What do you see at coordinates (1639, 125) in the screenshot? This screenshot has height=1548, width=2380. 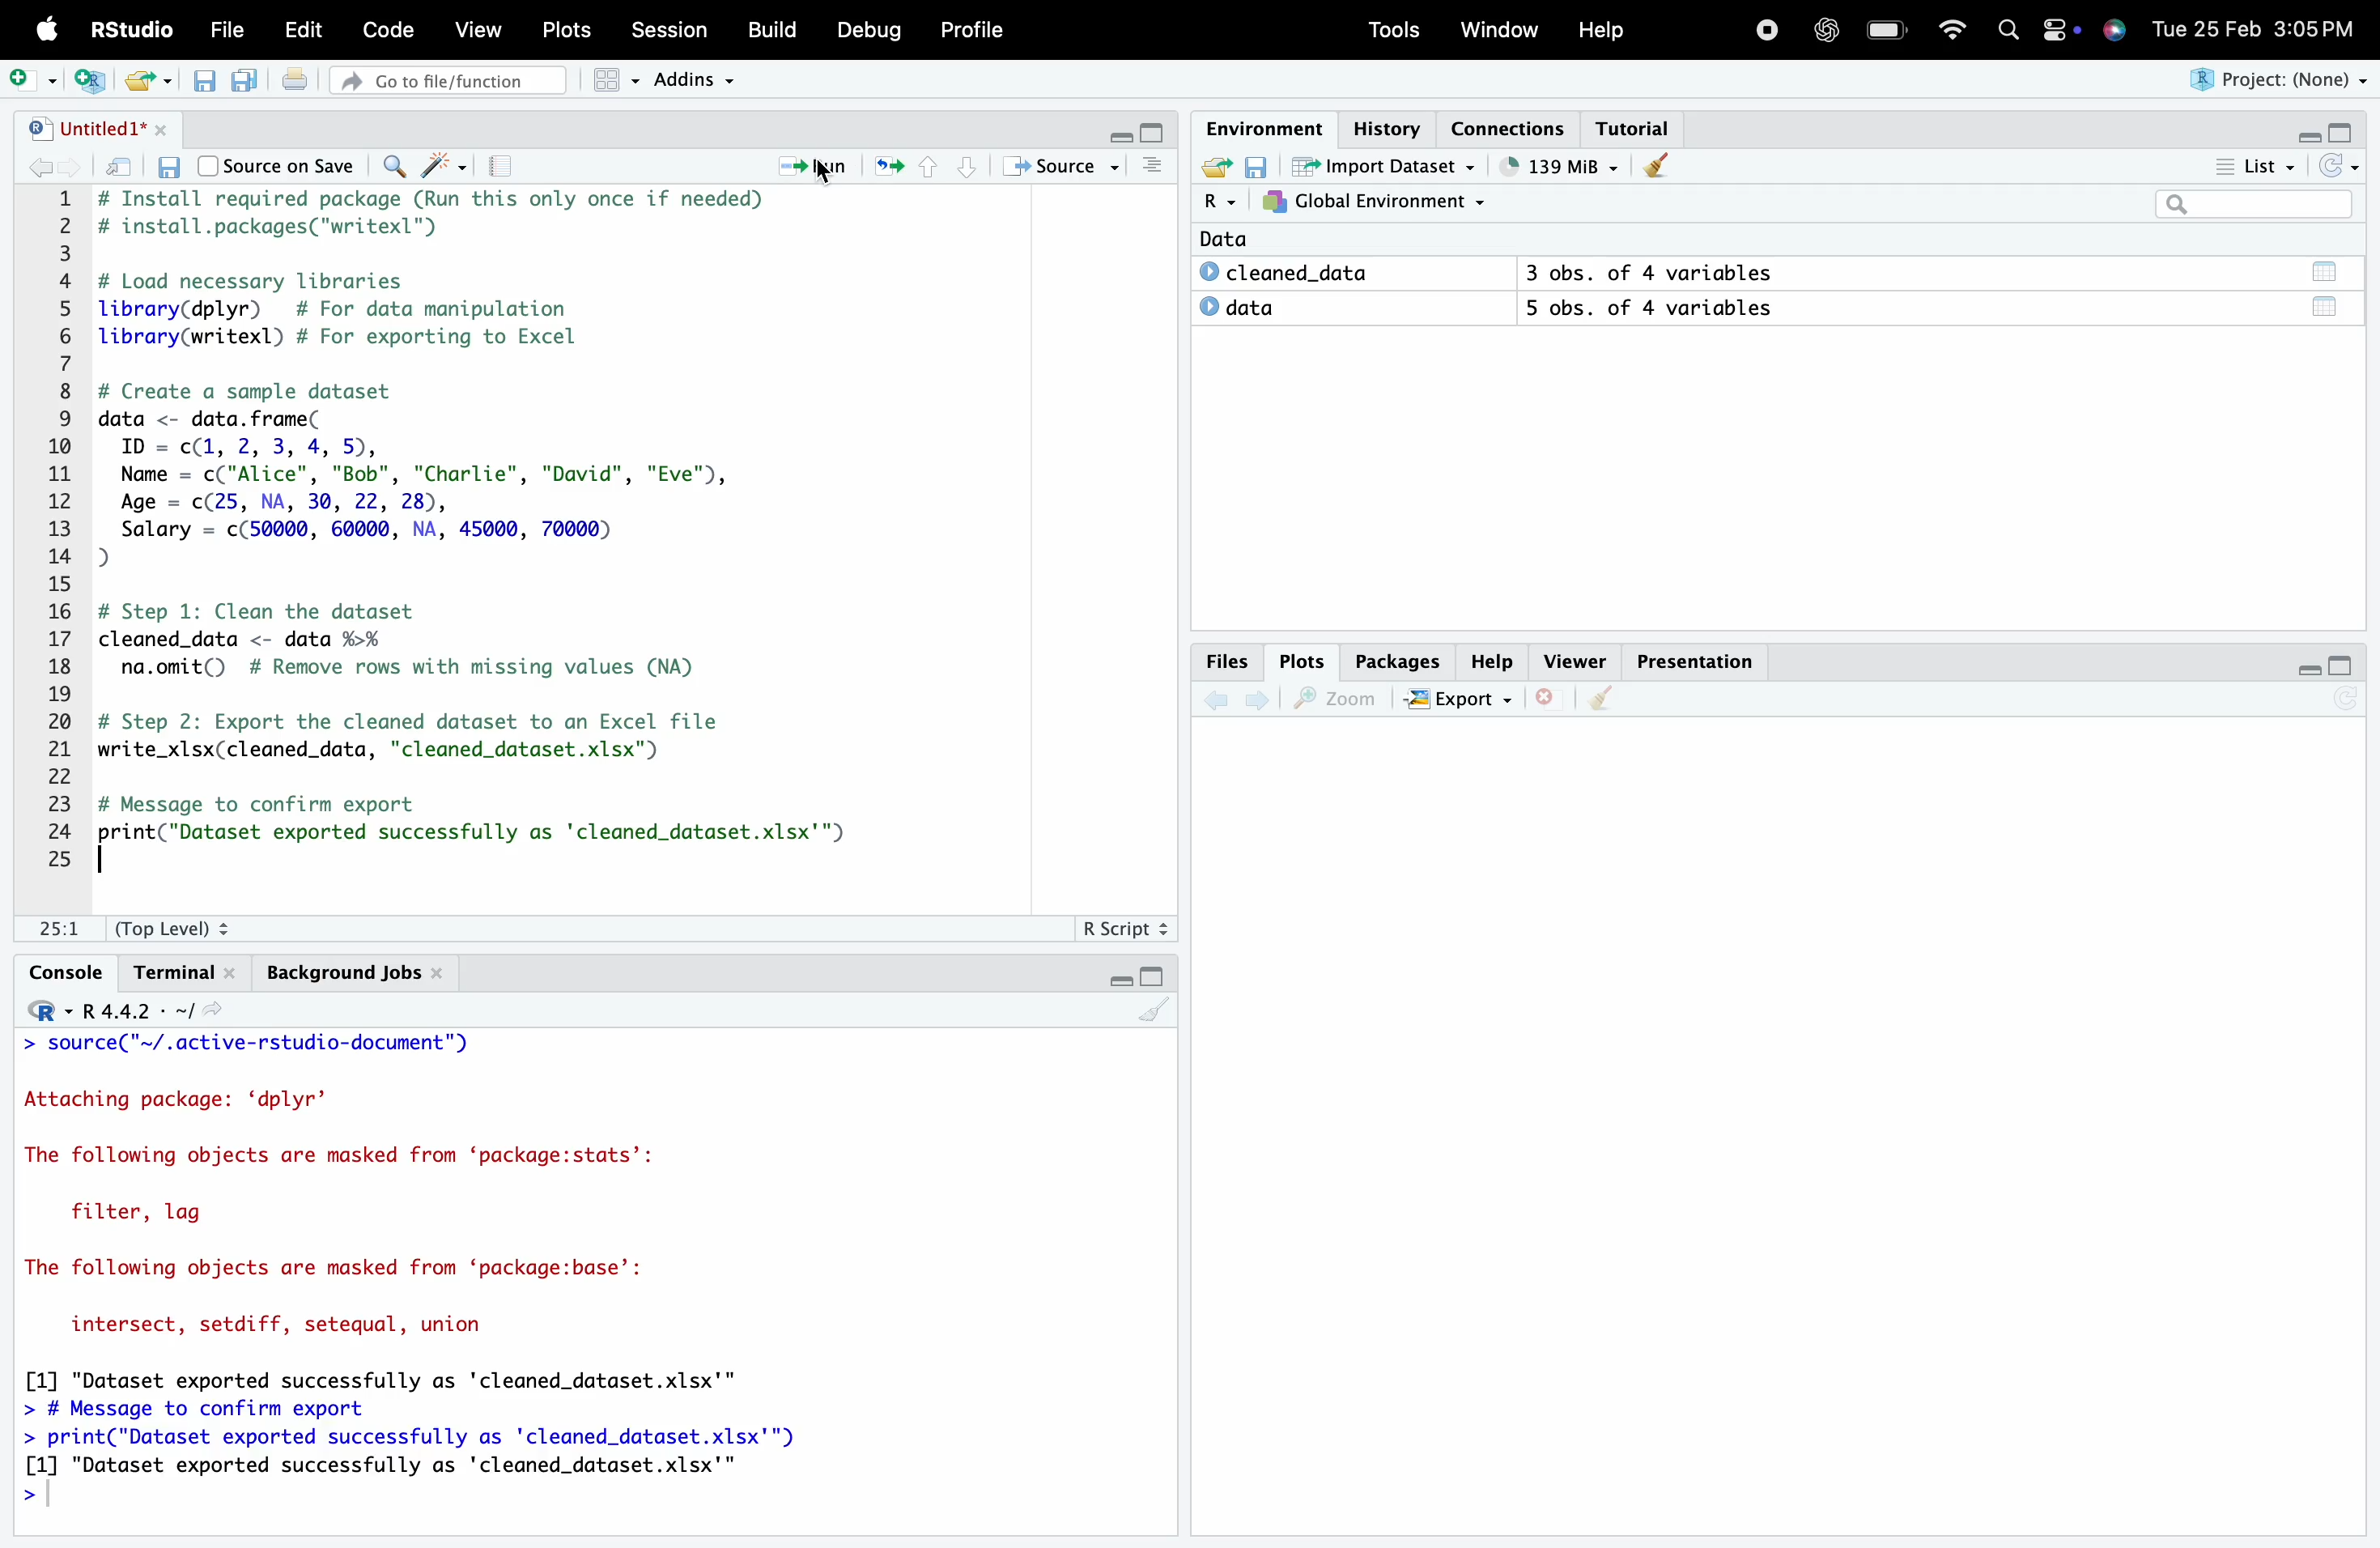 I see `Tutorial` at bounding box center [1639, 125].